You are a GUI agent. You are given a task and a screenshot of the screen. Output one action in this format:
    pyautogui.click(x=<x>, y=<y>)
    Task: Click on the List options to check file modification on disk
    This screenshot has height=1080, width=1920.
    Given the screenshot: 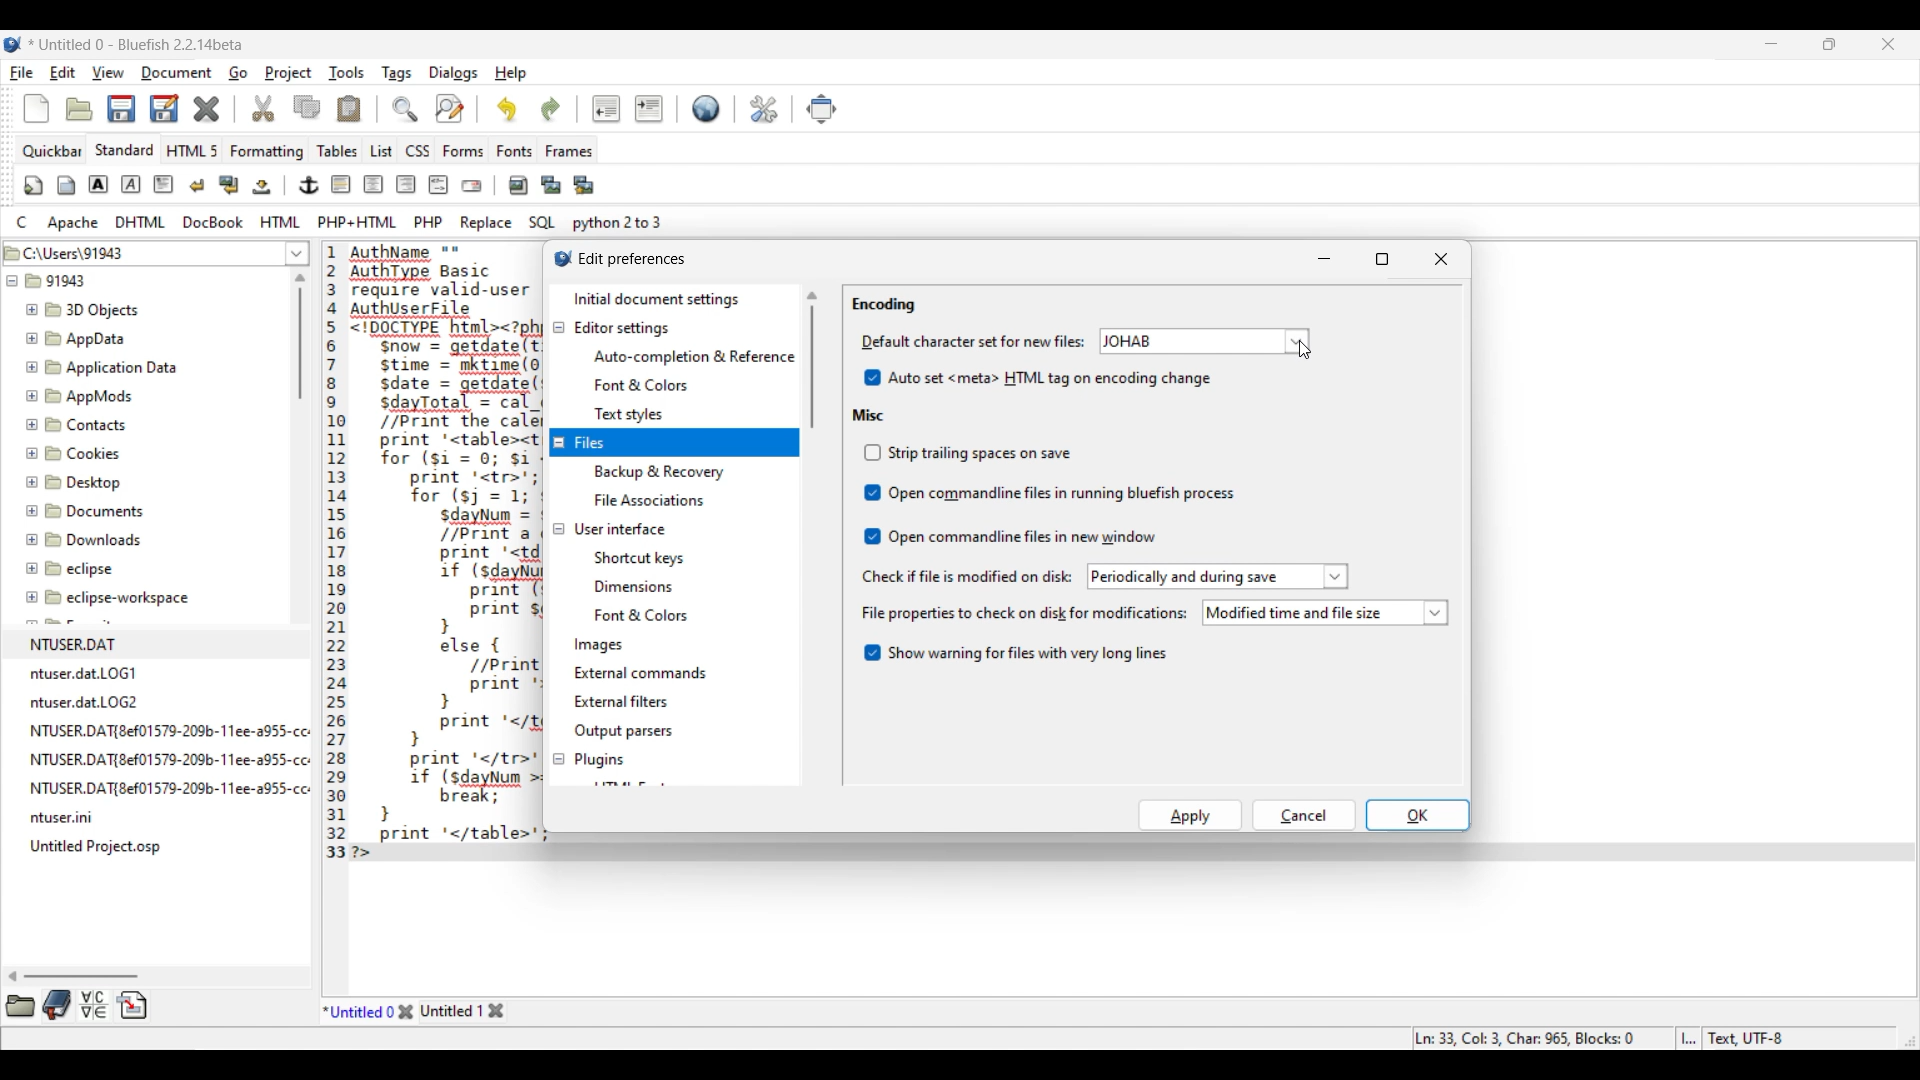 What is the action you would take?
    pyautogui.click(x=1219, y=577)
    